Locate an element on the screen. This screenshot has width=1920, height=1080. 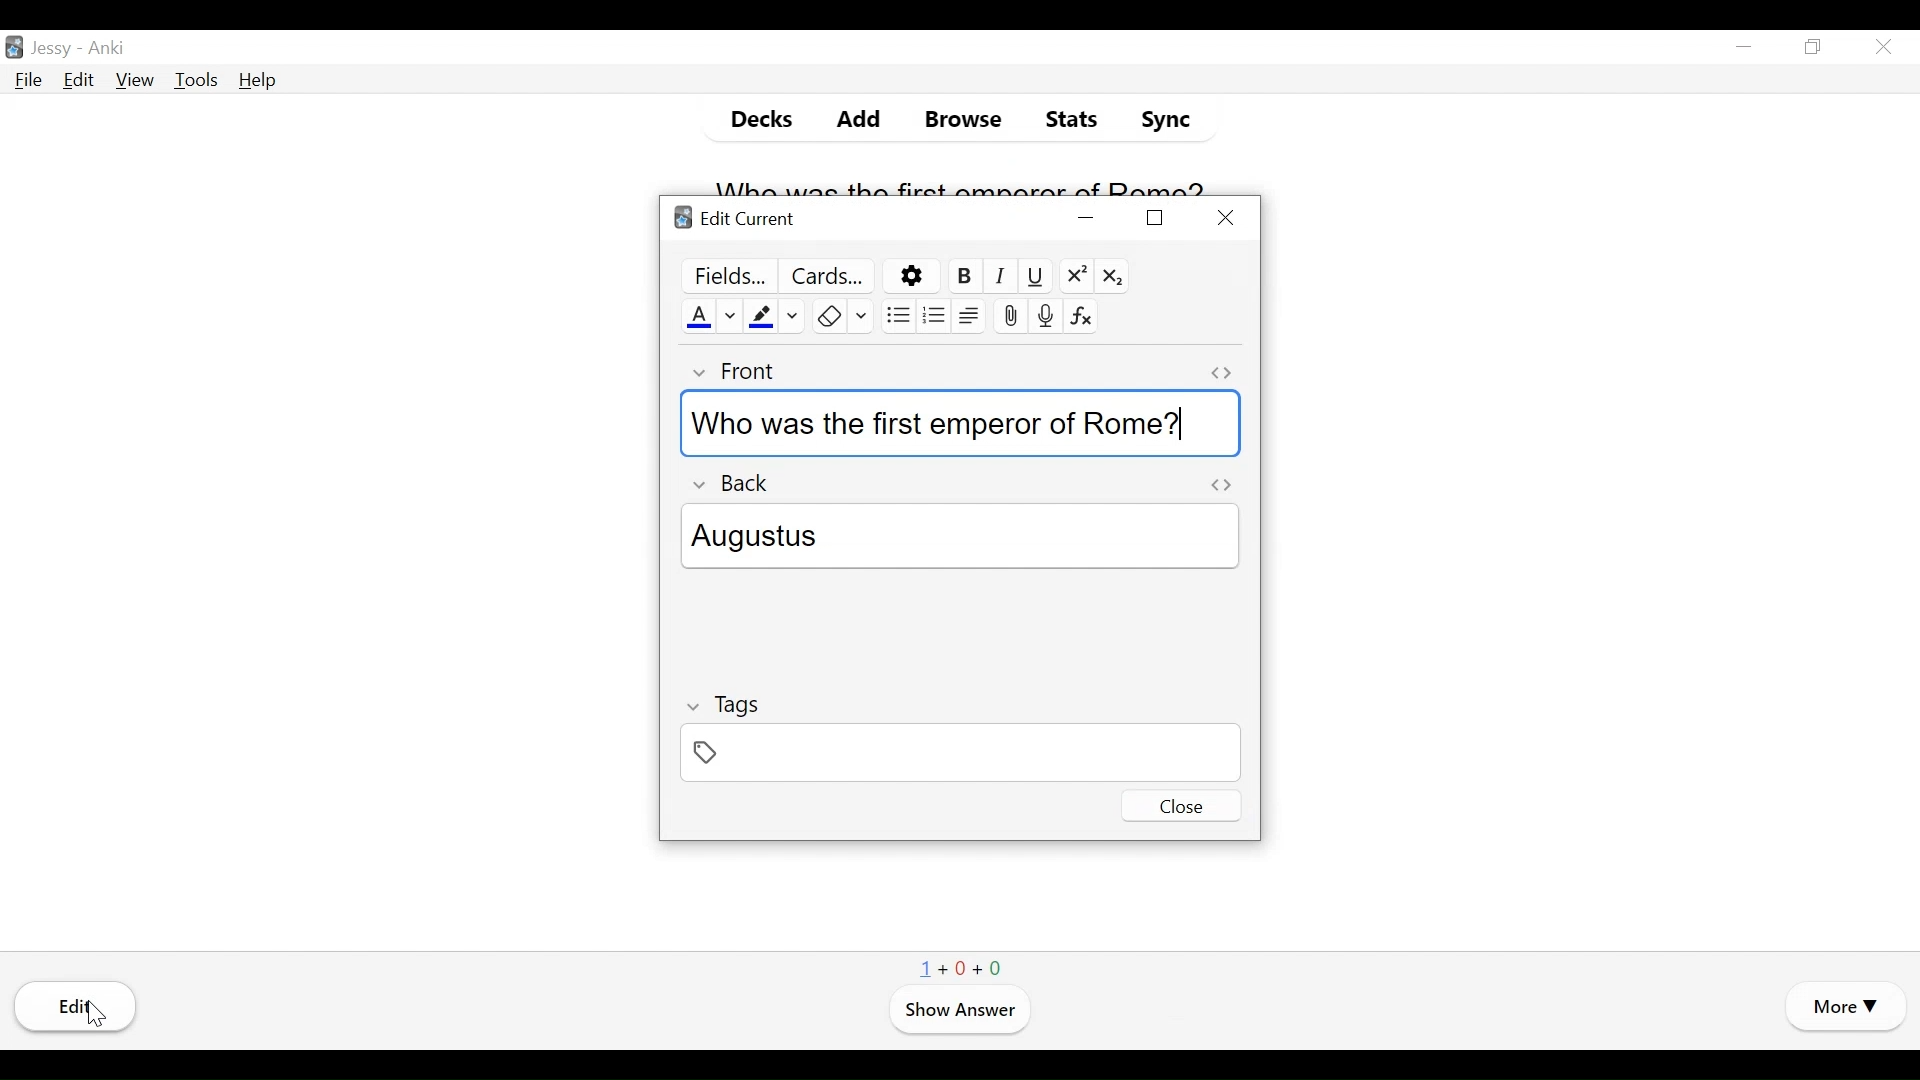
Superscript is located at coordinates (1076, 275).